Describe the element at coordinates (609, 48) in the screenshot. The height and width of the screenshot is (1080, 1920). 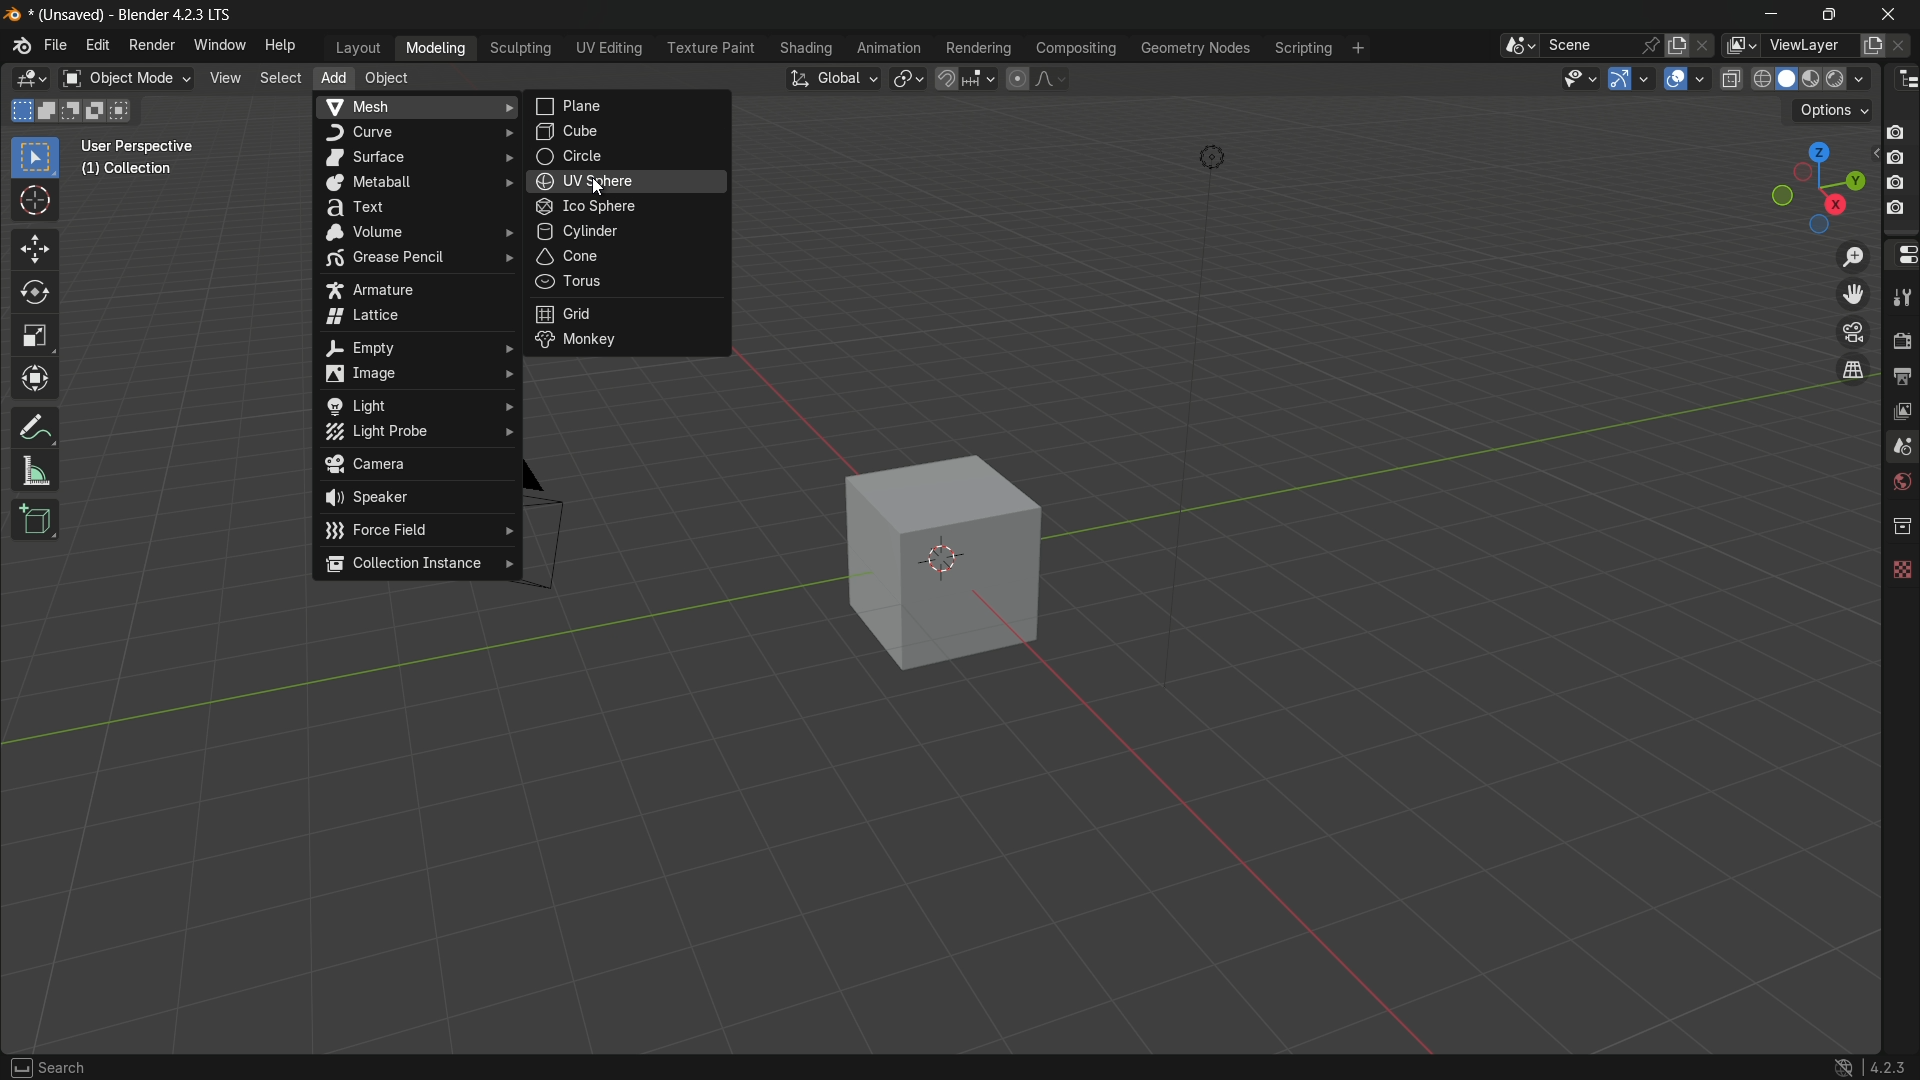
I see `uv editing menu` at that location.